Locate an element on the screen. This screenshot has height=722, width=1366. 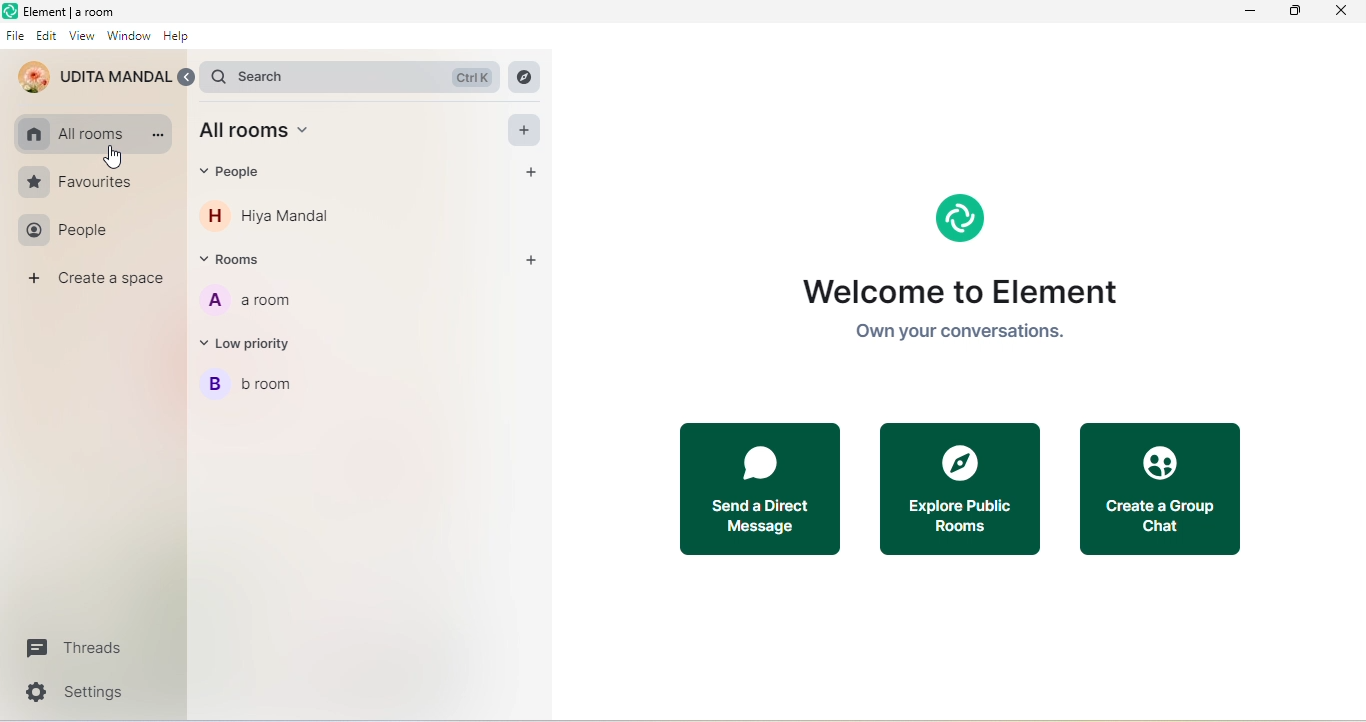
Send a Direct Message is located at coordinates (756, 489).